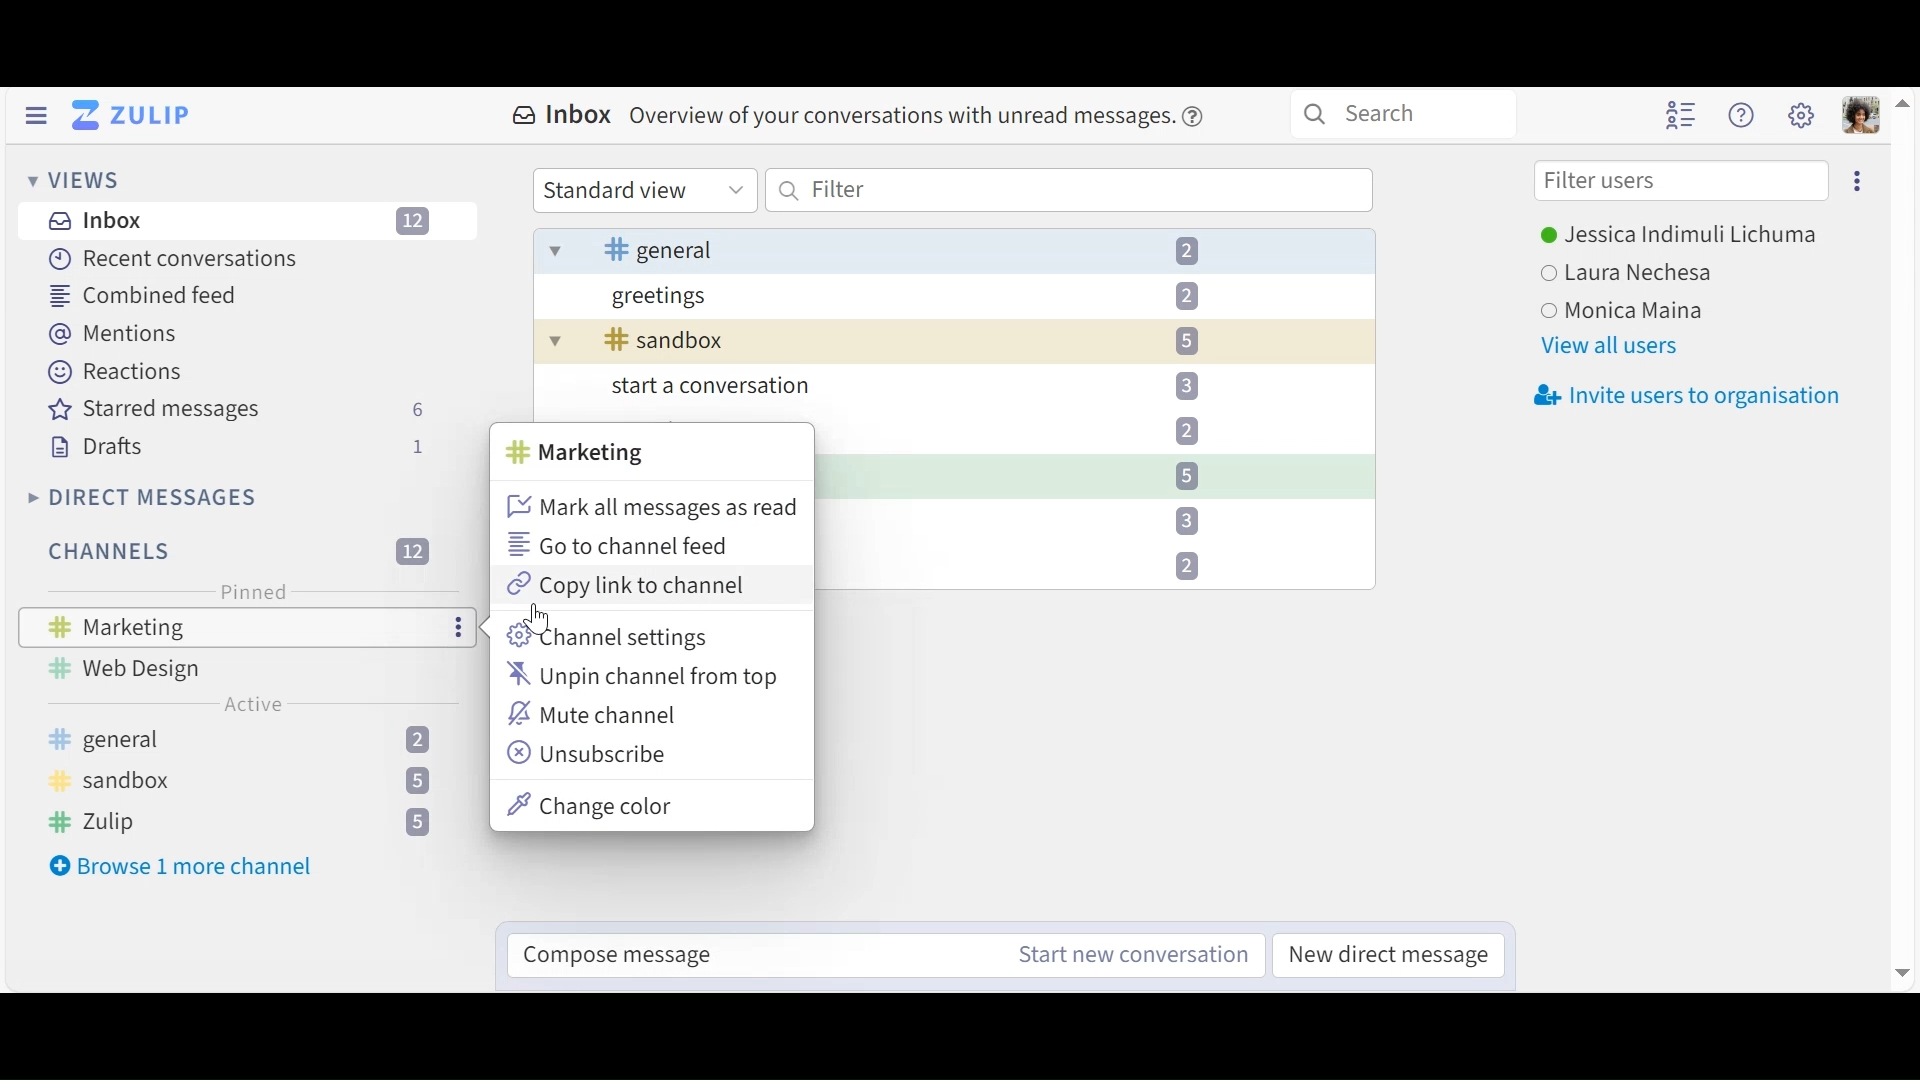  I want to click on user2, so click(1636, 273).